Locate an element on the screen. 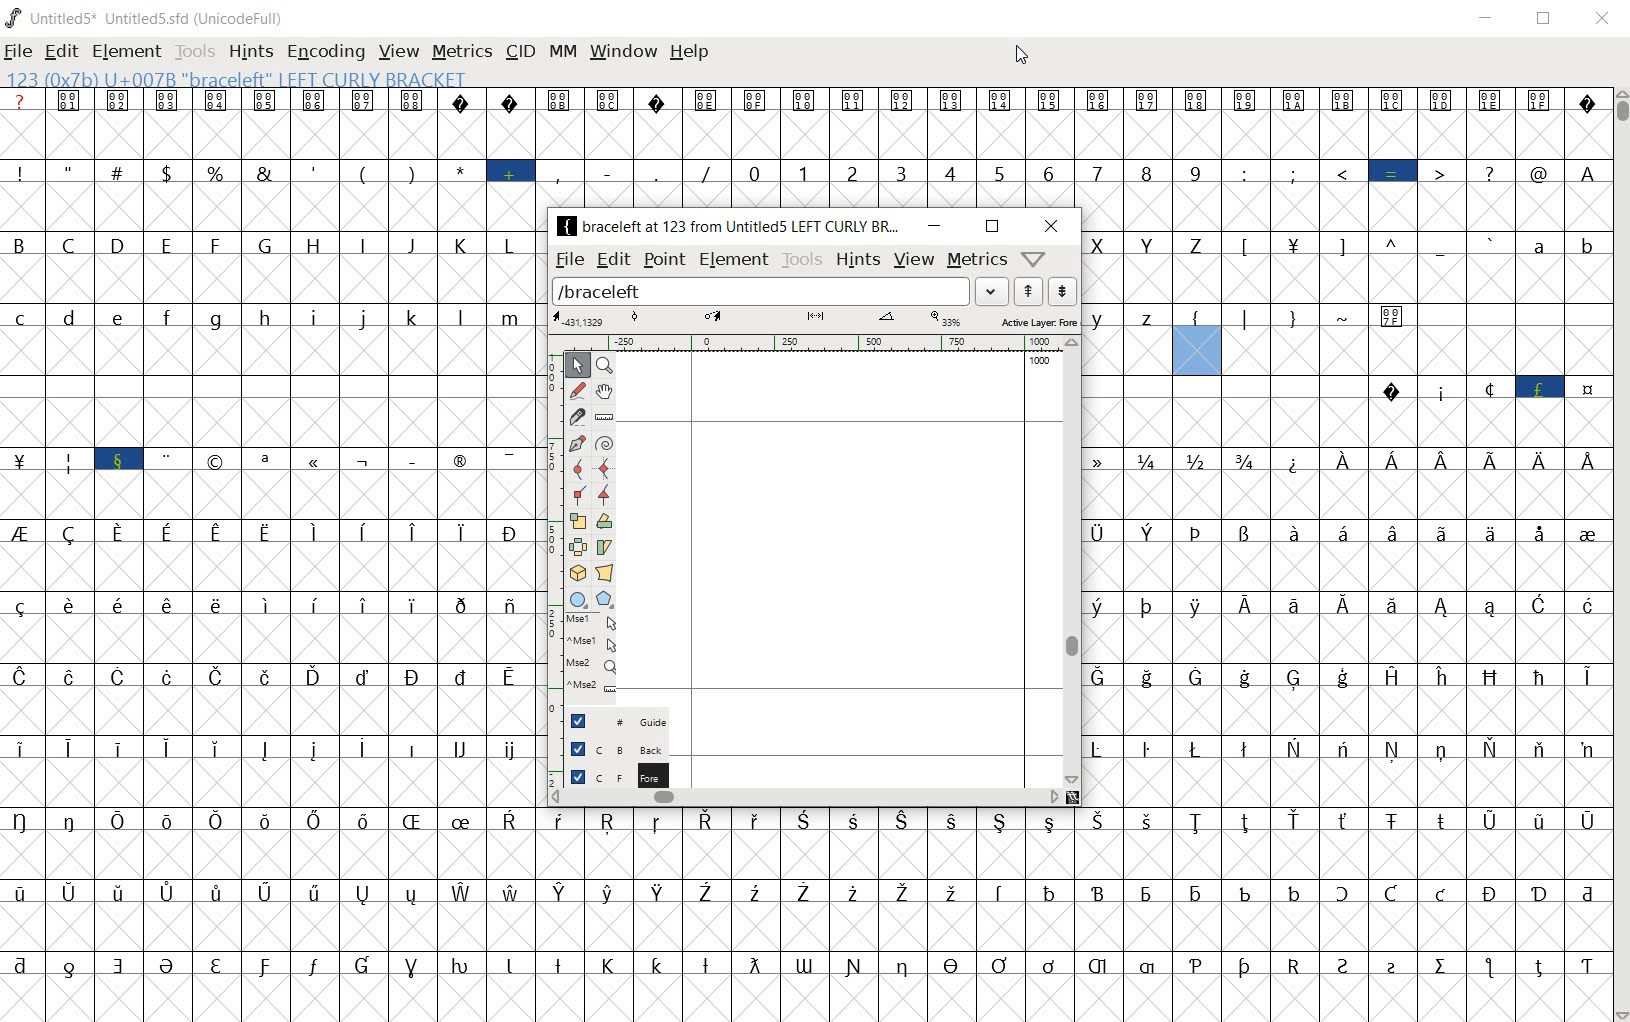 This screenshot has width=1630, height=1022. metrics is located at coordinates (461, 51).